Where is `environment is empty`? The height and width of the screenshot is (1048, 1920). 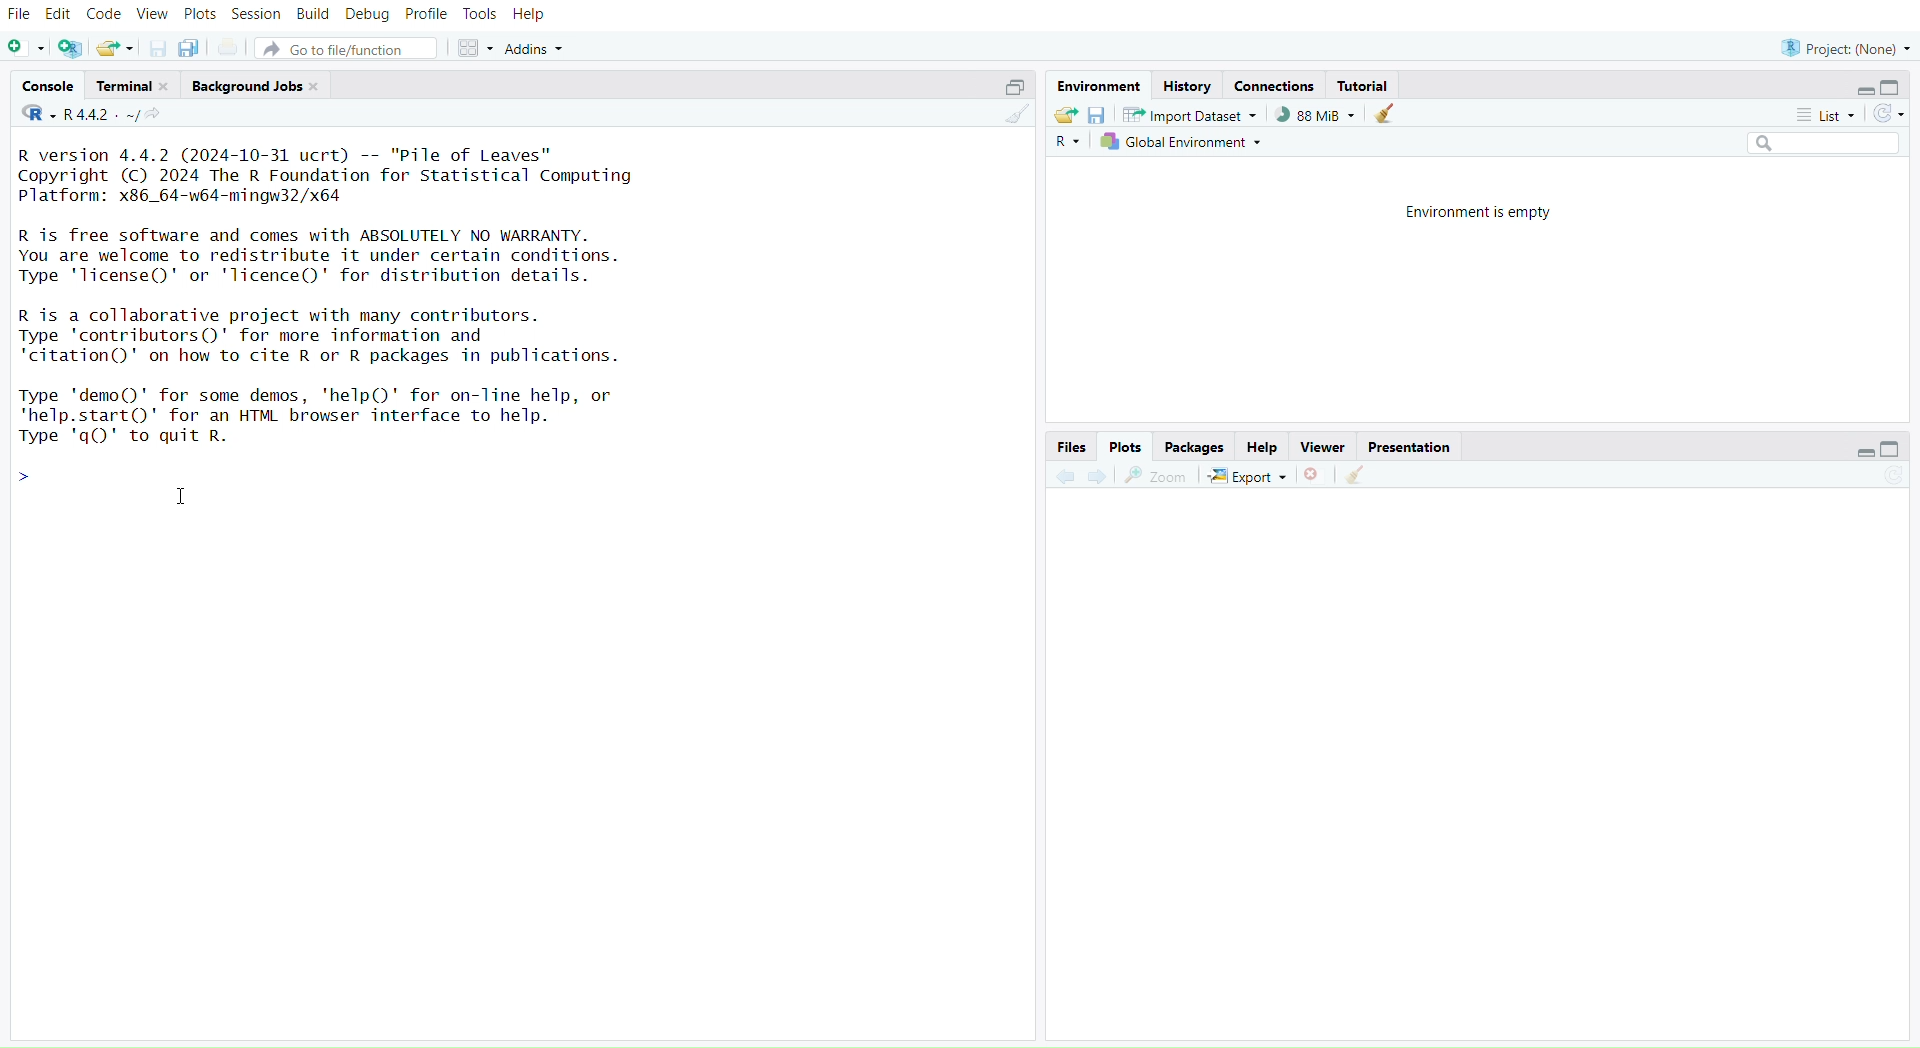 environment is empty is located at coordinates (1471, 211).